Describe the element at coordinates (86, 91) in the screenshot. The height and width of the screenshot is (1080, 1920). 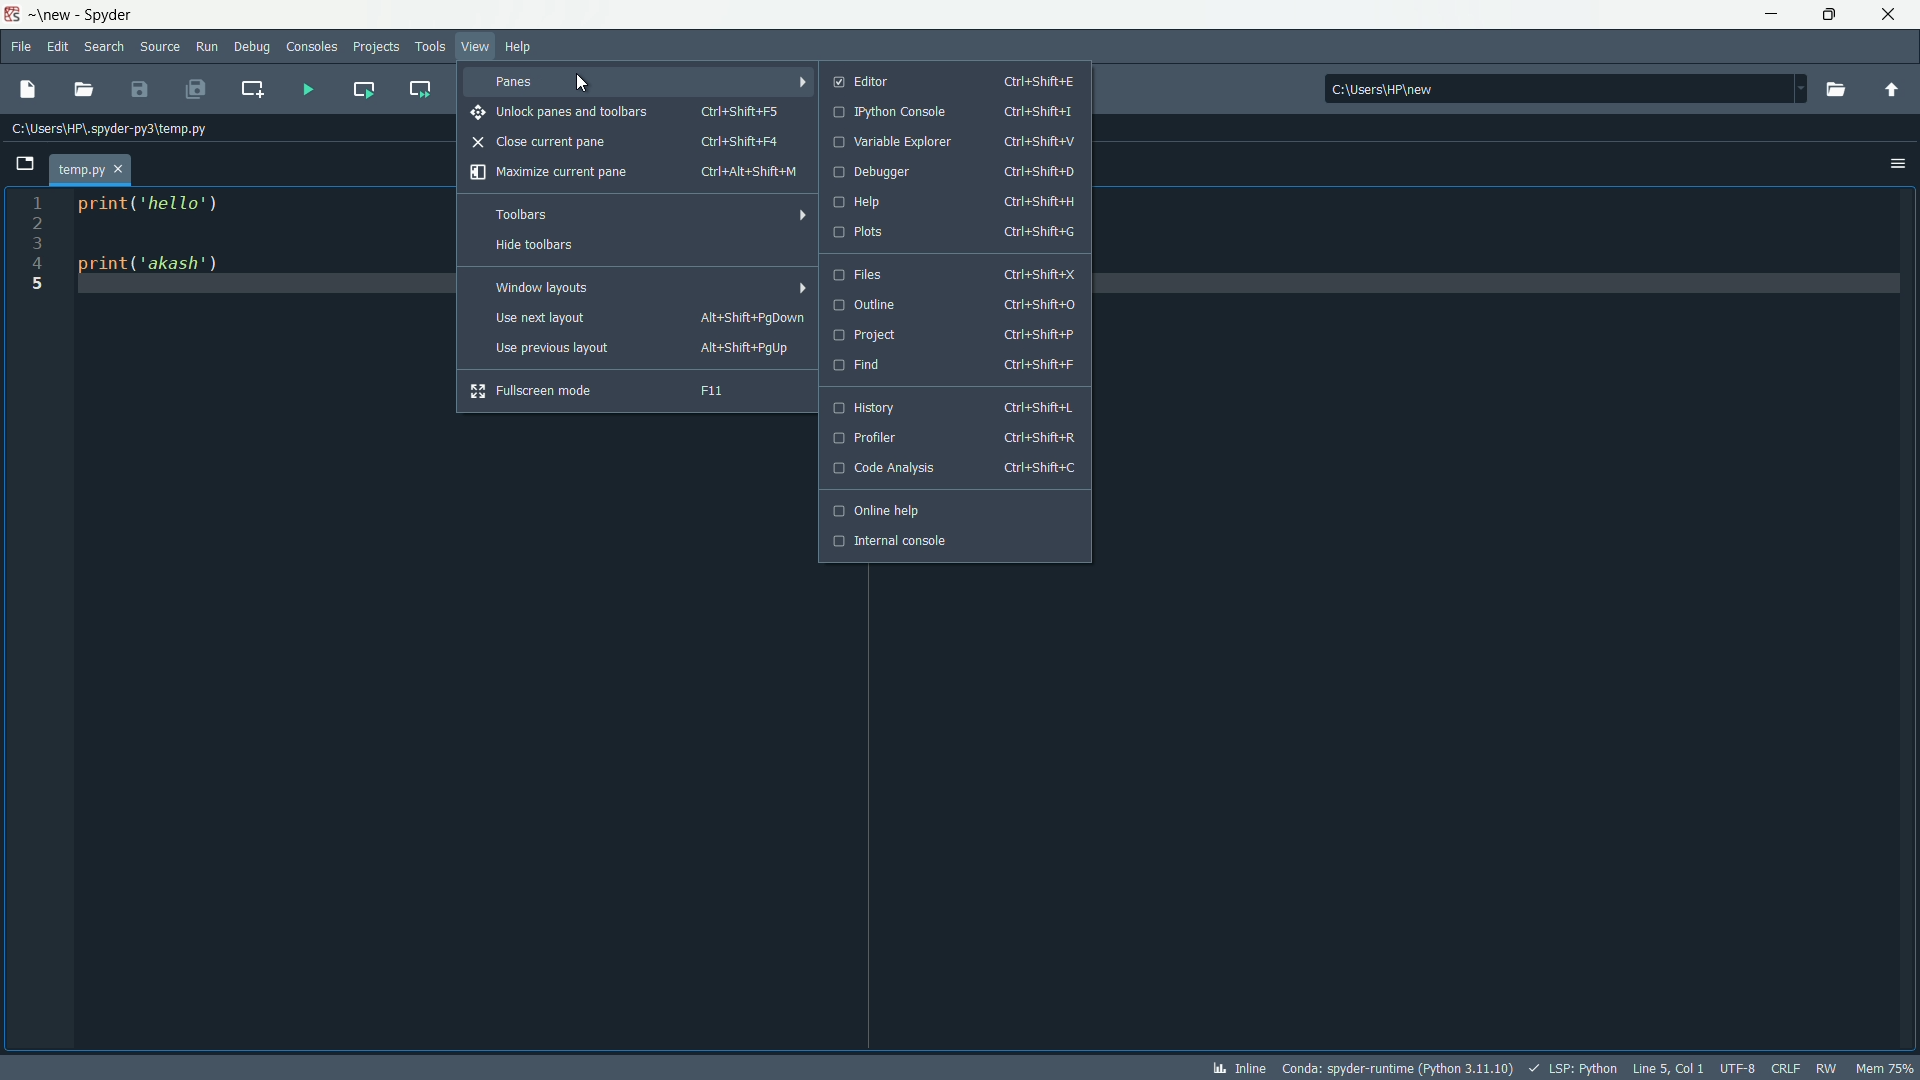
I see `open file` at that location.